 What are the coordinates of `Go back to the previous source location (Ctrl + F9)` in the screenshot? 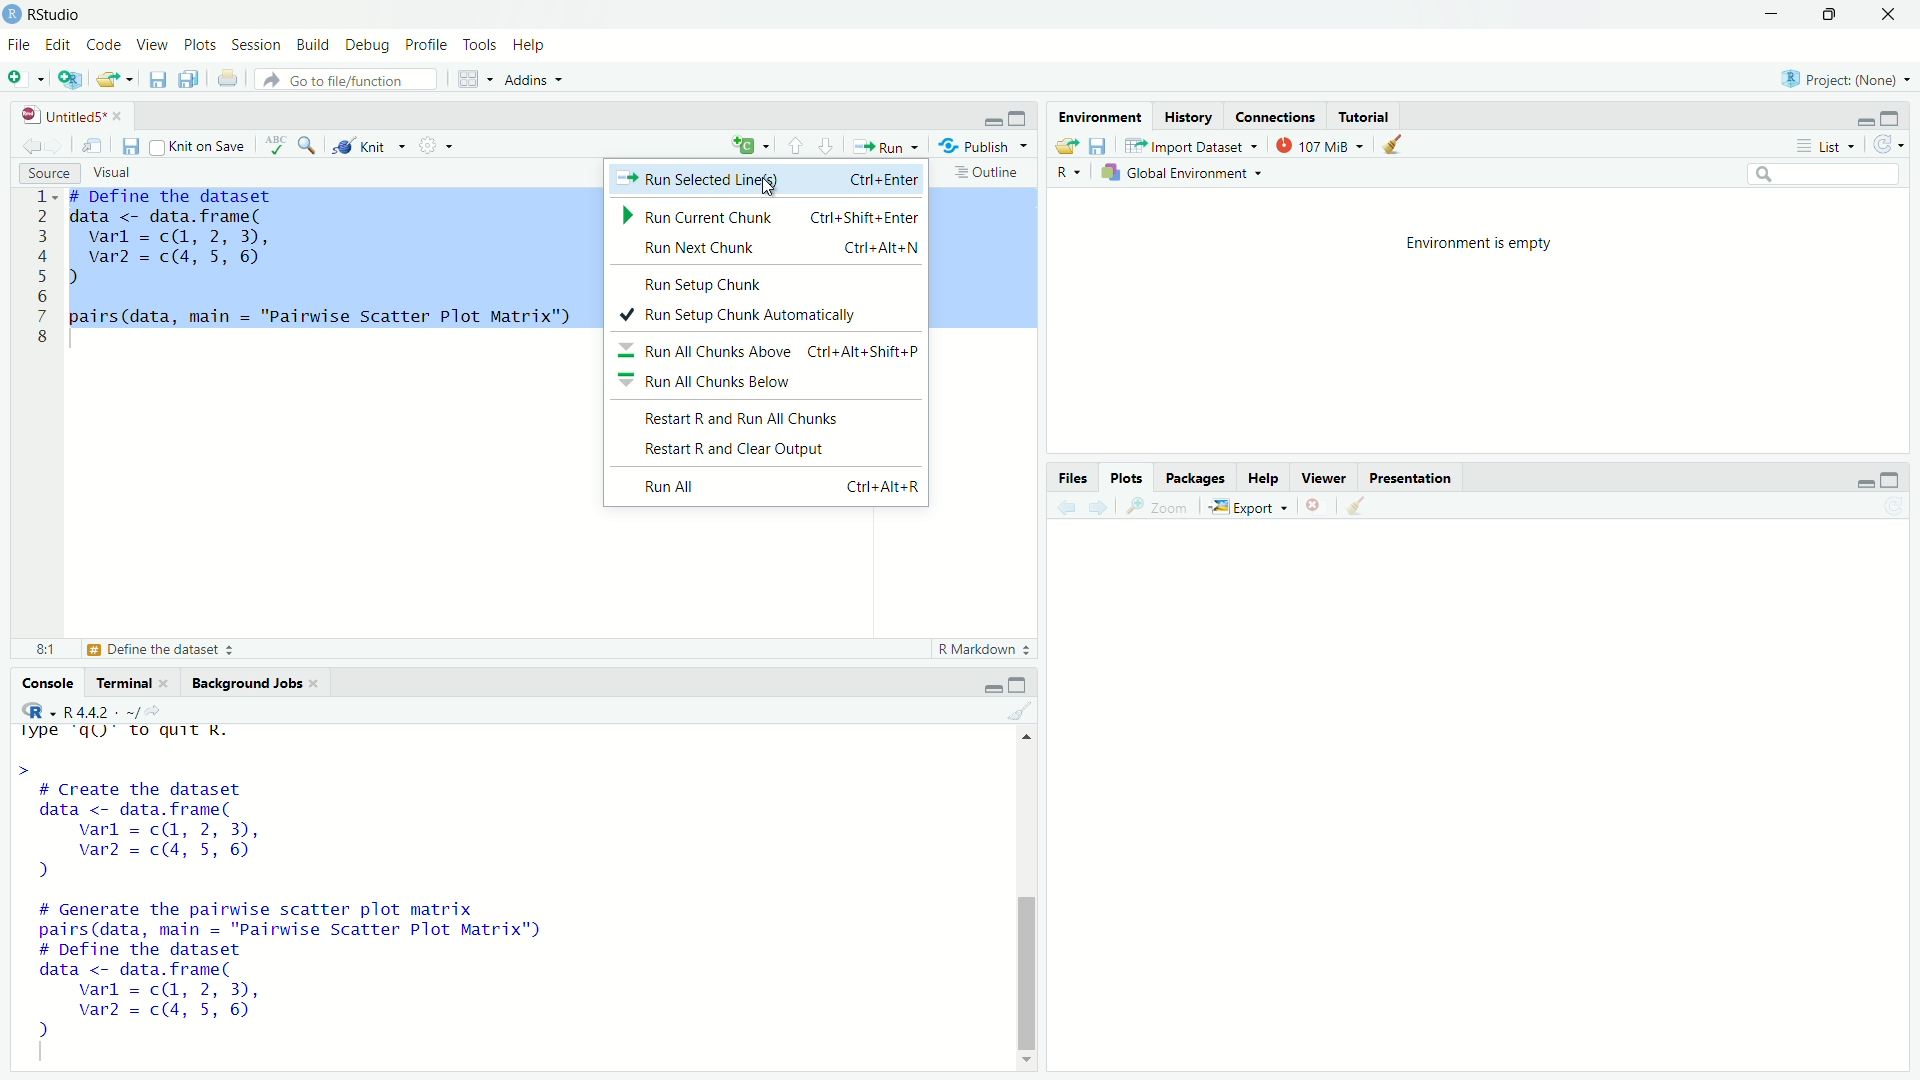 It's located at (32, 143).